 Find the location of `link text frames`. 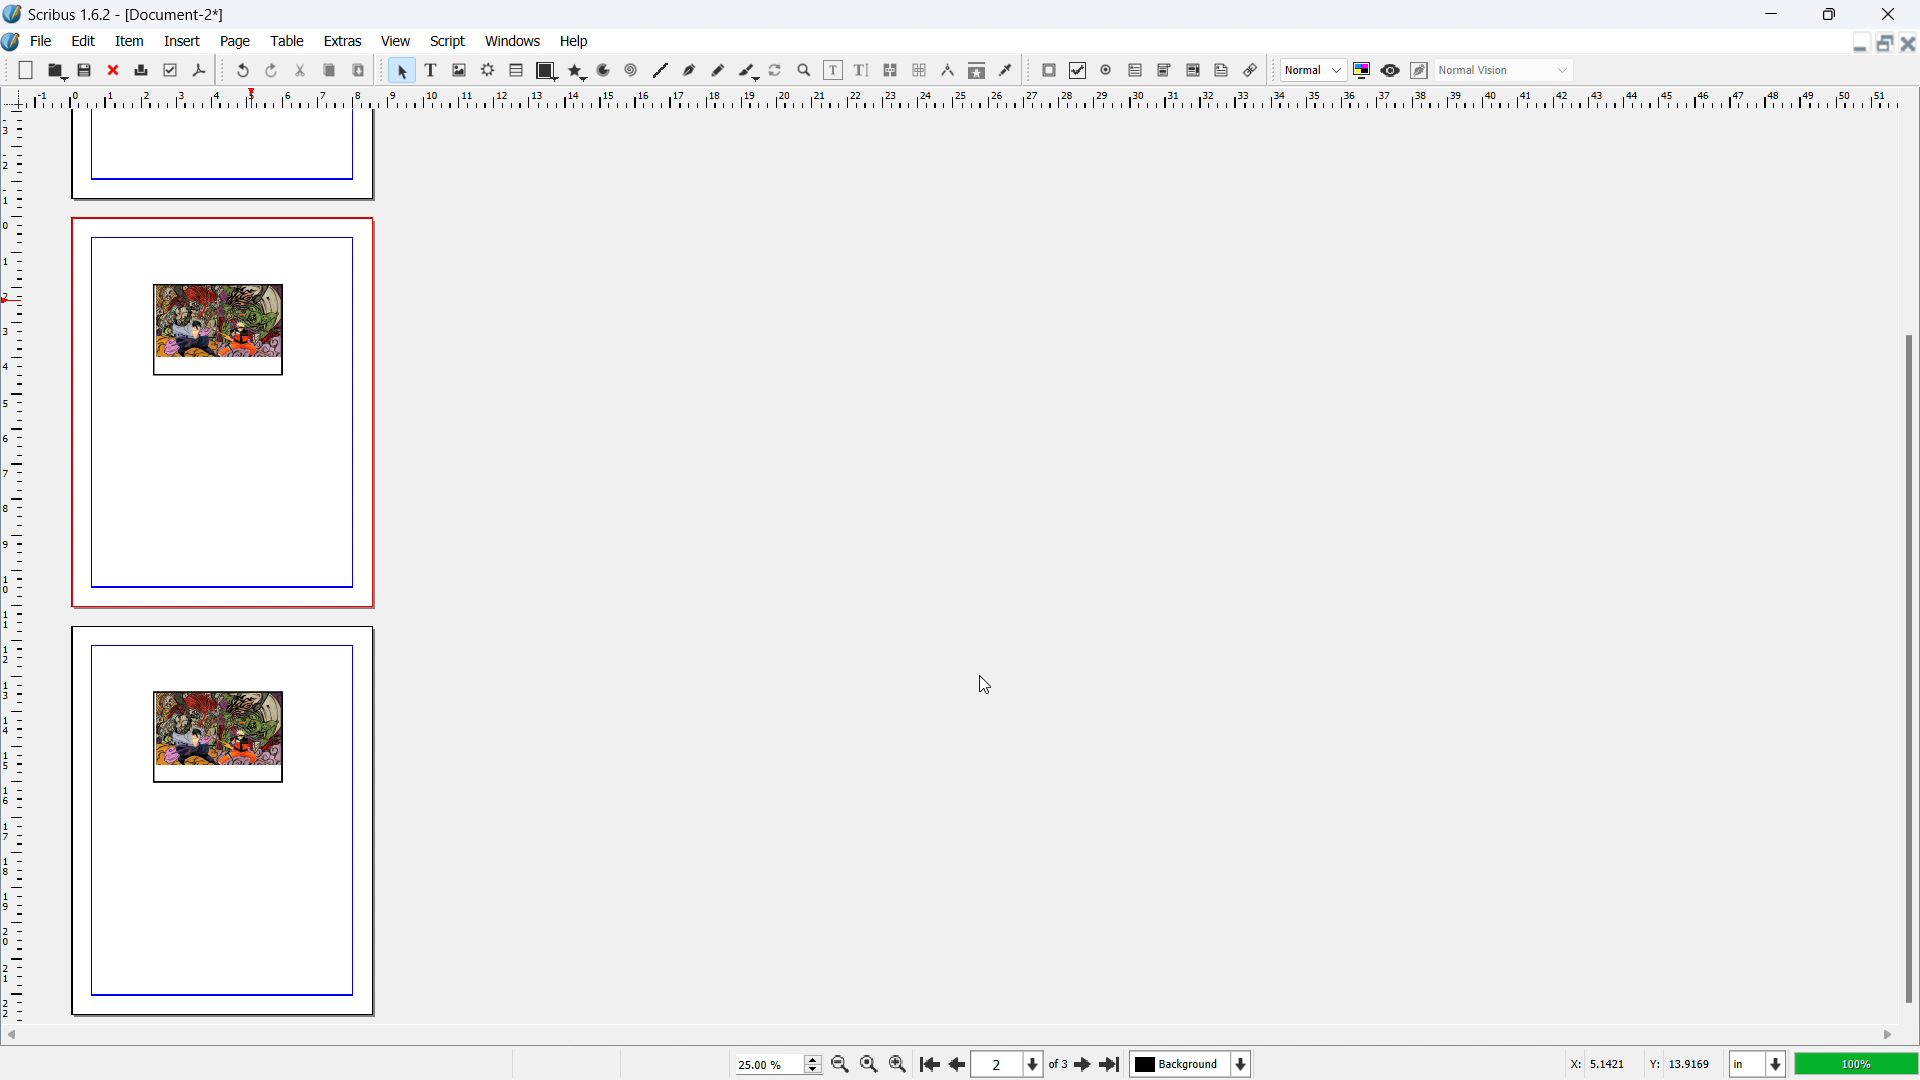

link text frames is located at coordinates (891, 71).